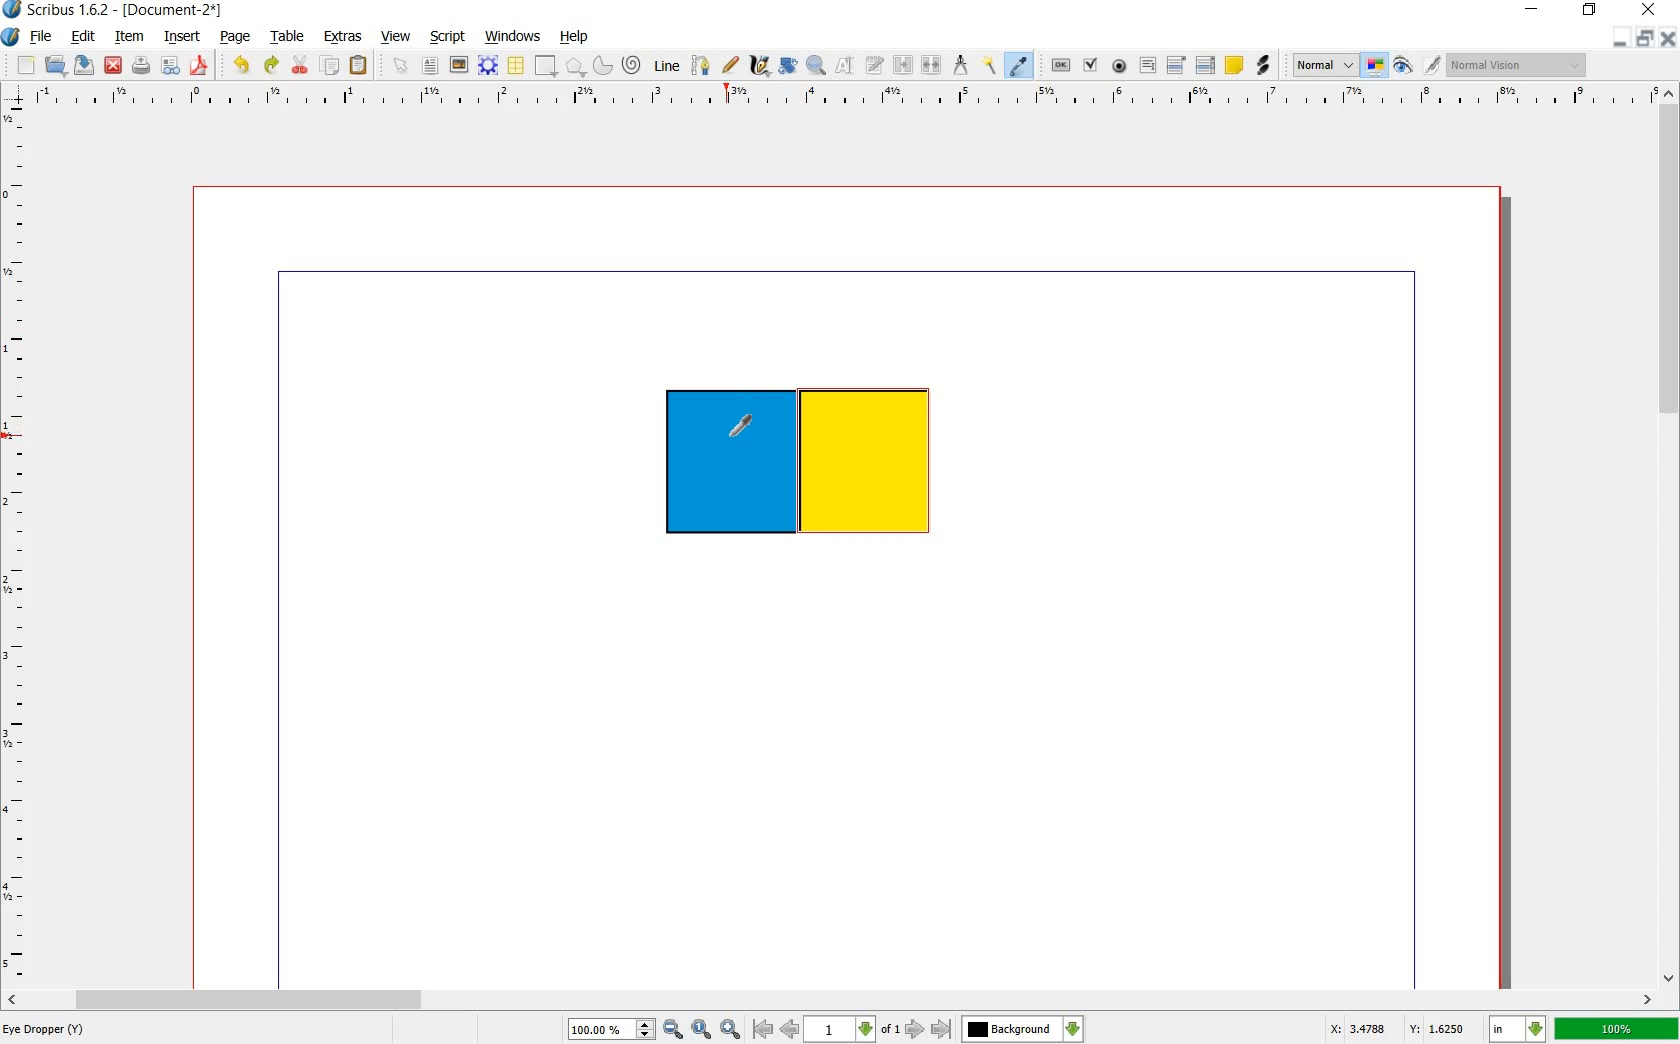  What do you see at coordinates (330, 67) in the screenshot?
I see `copy` at bounding box center [330, 67].